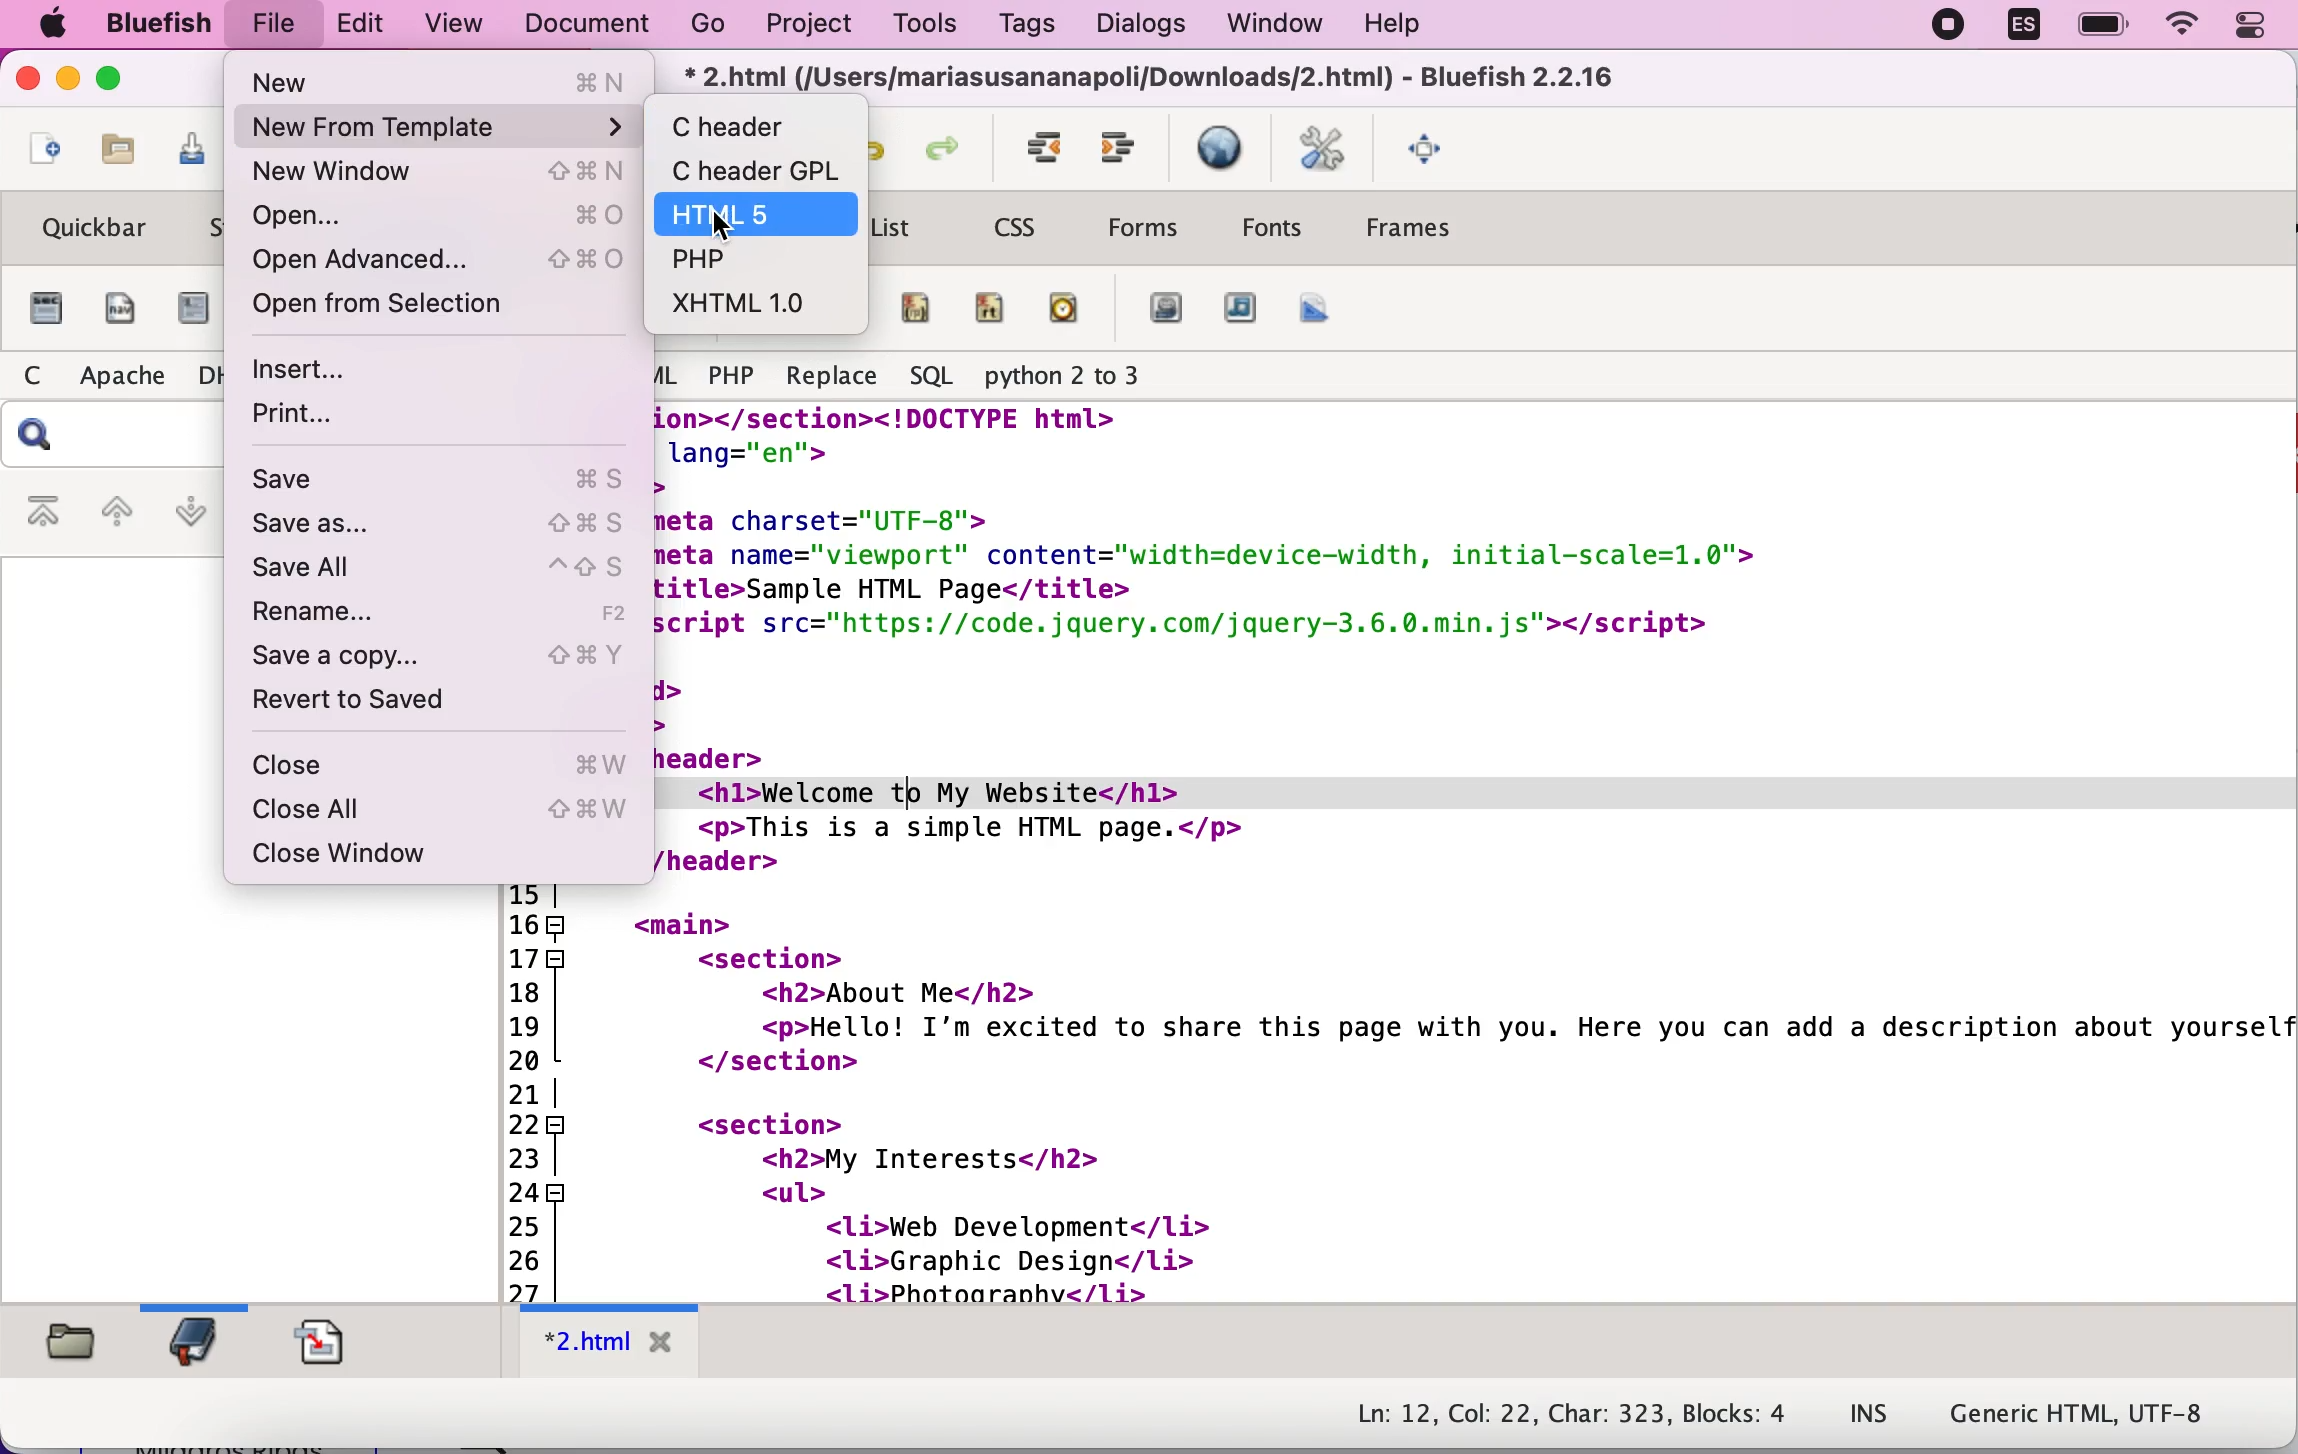 The height and width of the screenshot is (1454, 2298). Describe the element at coordinates (444, 127) in the screenshot. I see `new from template` at that location.